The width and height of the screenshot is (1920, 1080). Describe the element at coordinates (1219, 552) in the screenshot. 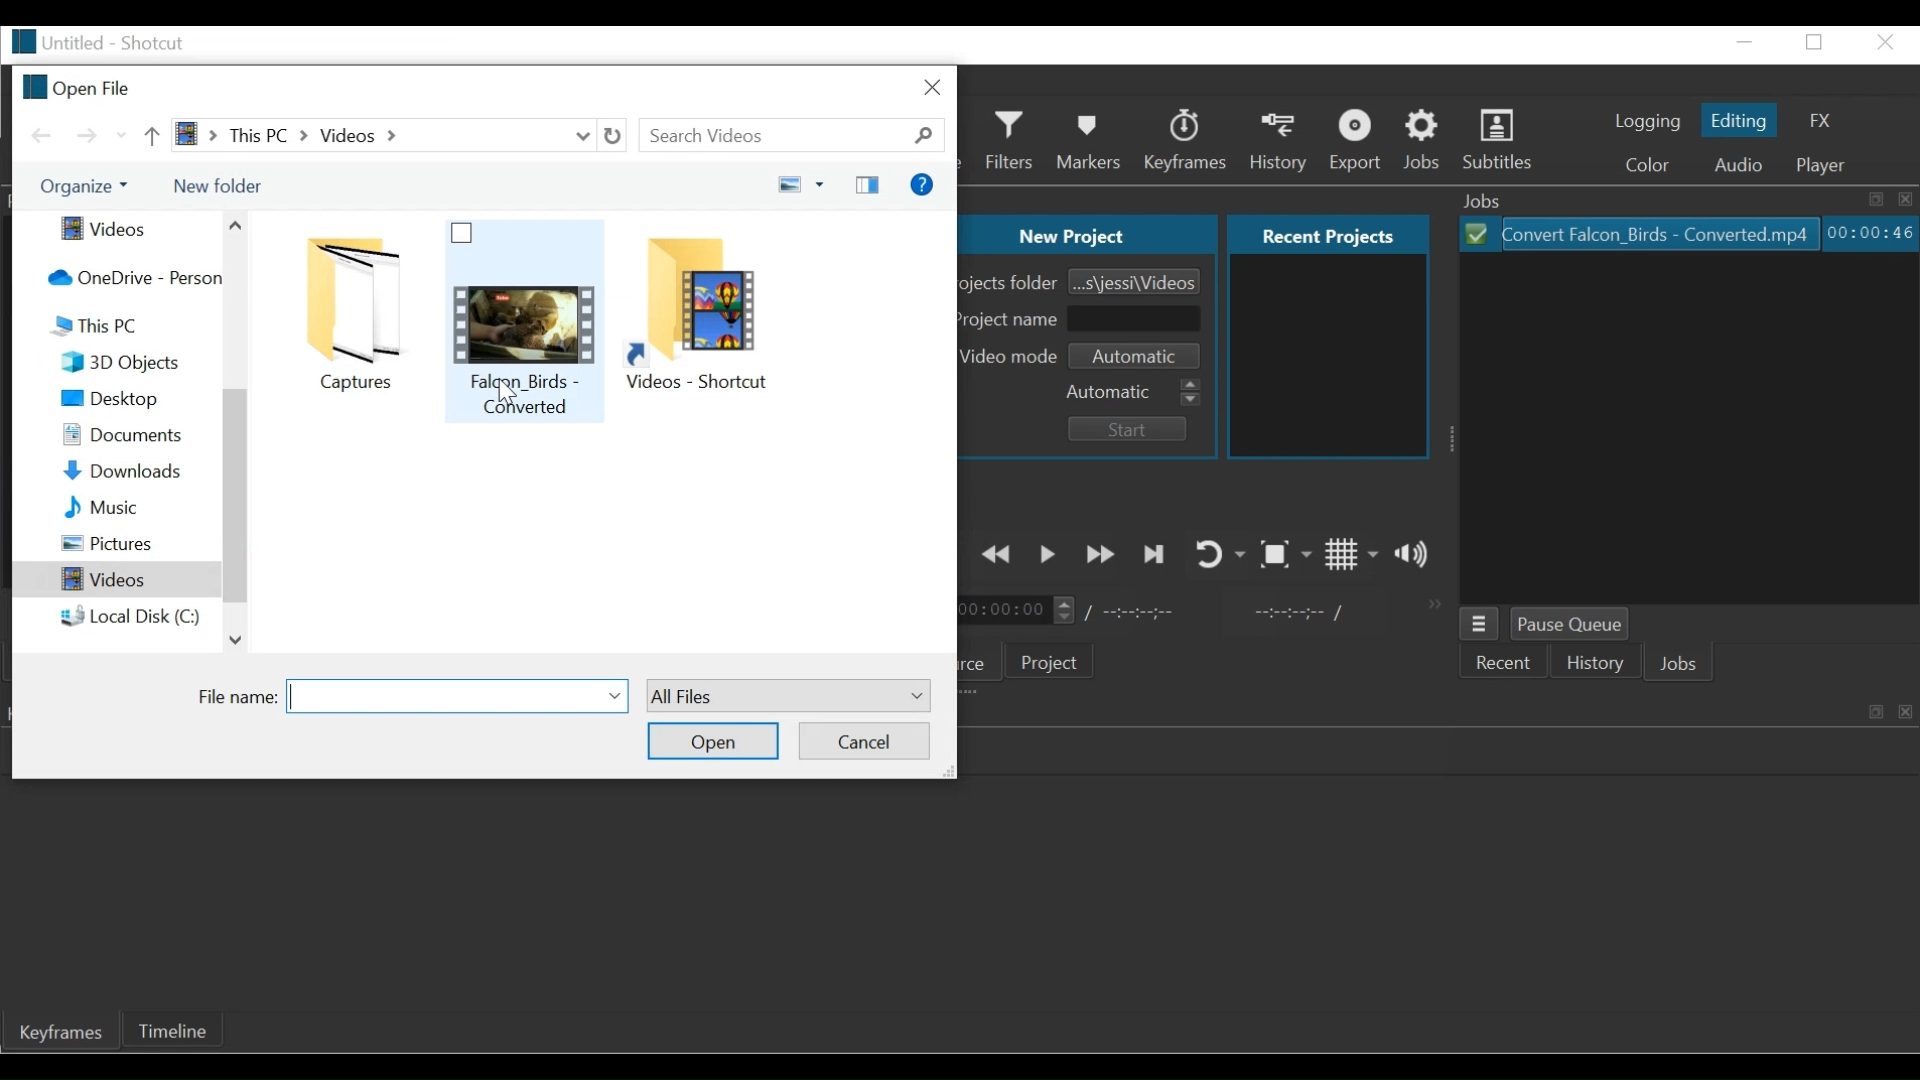

I see `Toggle player looping` at that location.